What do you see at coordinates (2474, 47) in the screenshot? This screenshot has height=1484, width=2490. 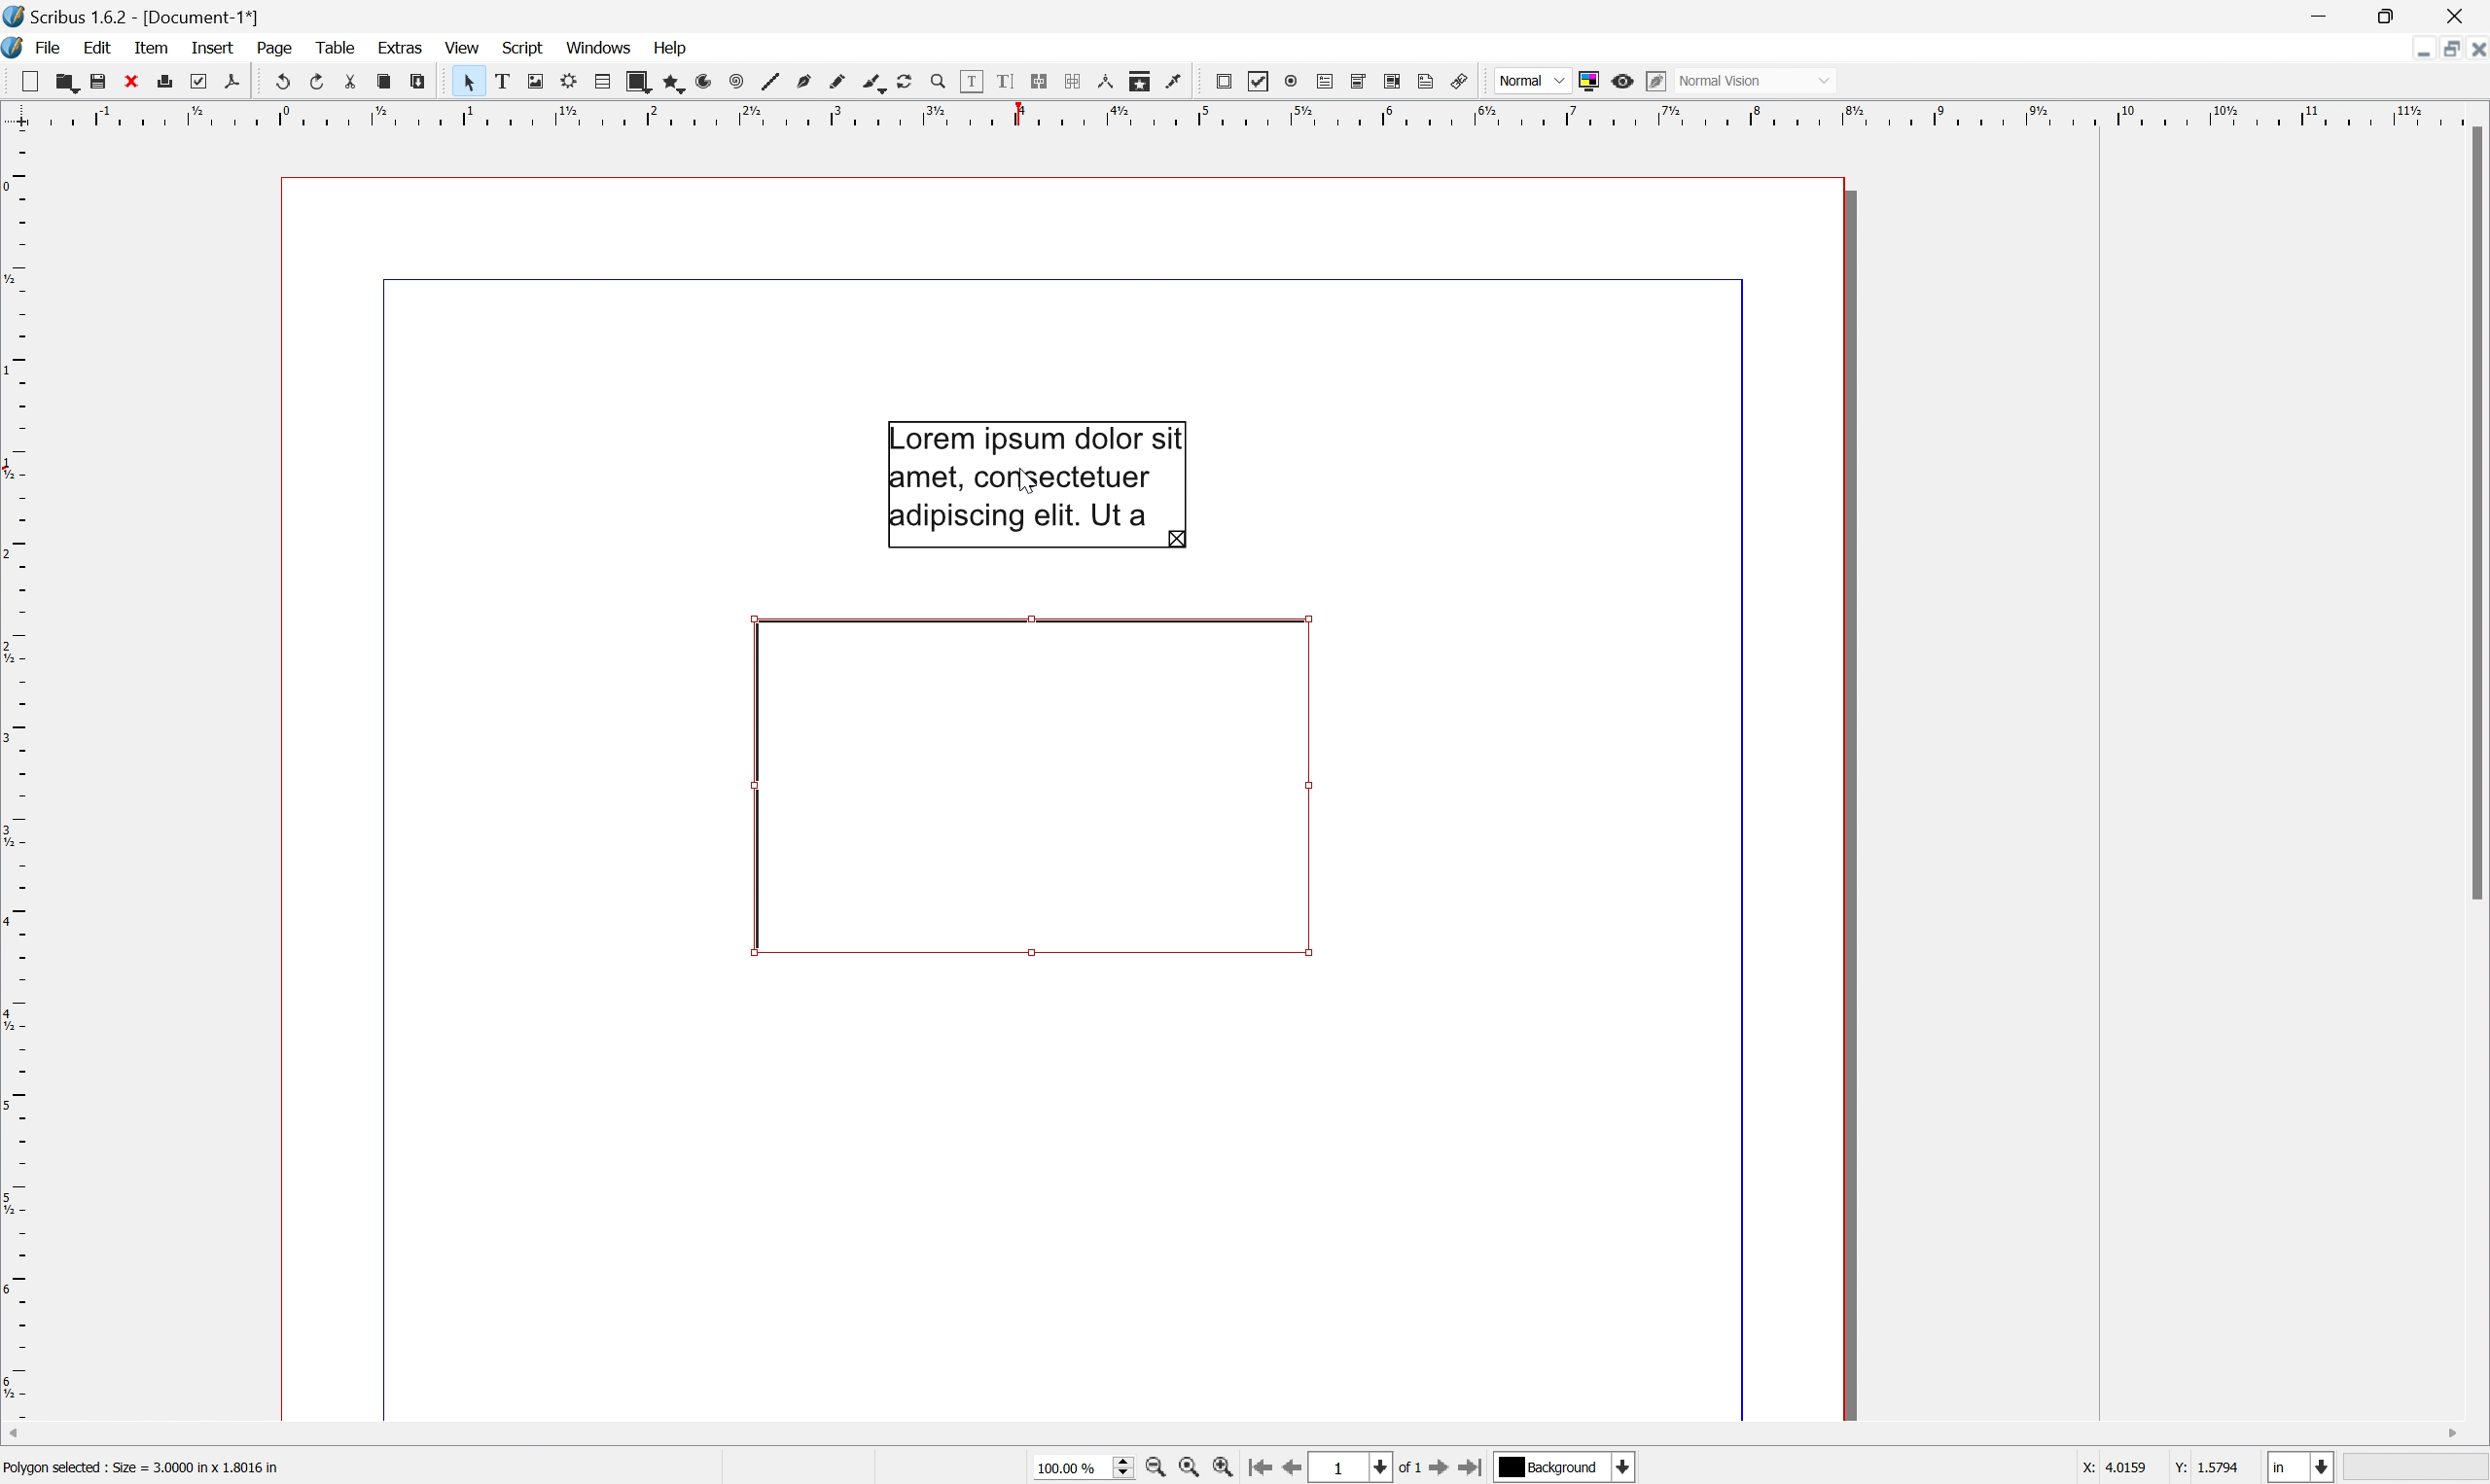 I see `Close` at bounding box center [2474, 47].